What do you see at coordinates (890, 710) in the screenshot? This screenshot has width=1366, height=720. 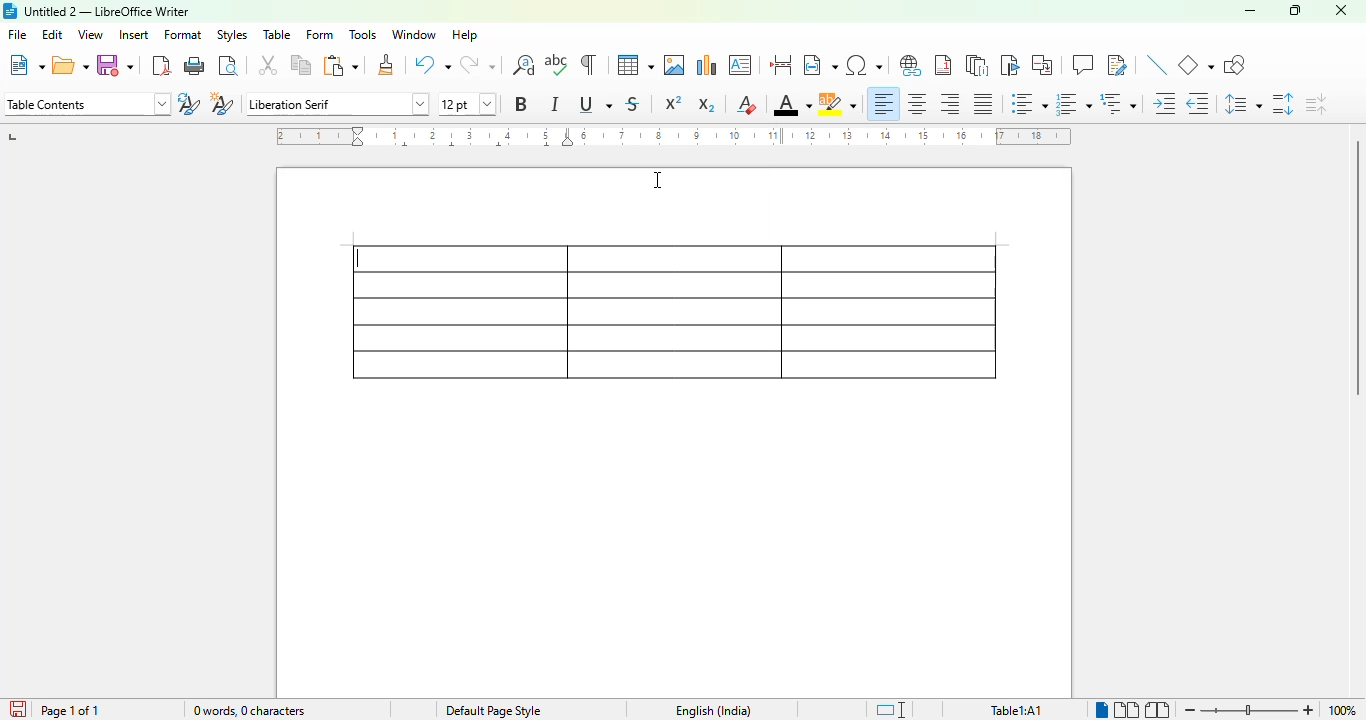 I see `standard selection` at bounding box center [890, 710].